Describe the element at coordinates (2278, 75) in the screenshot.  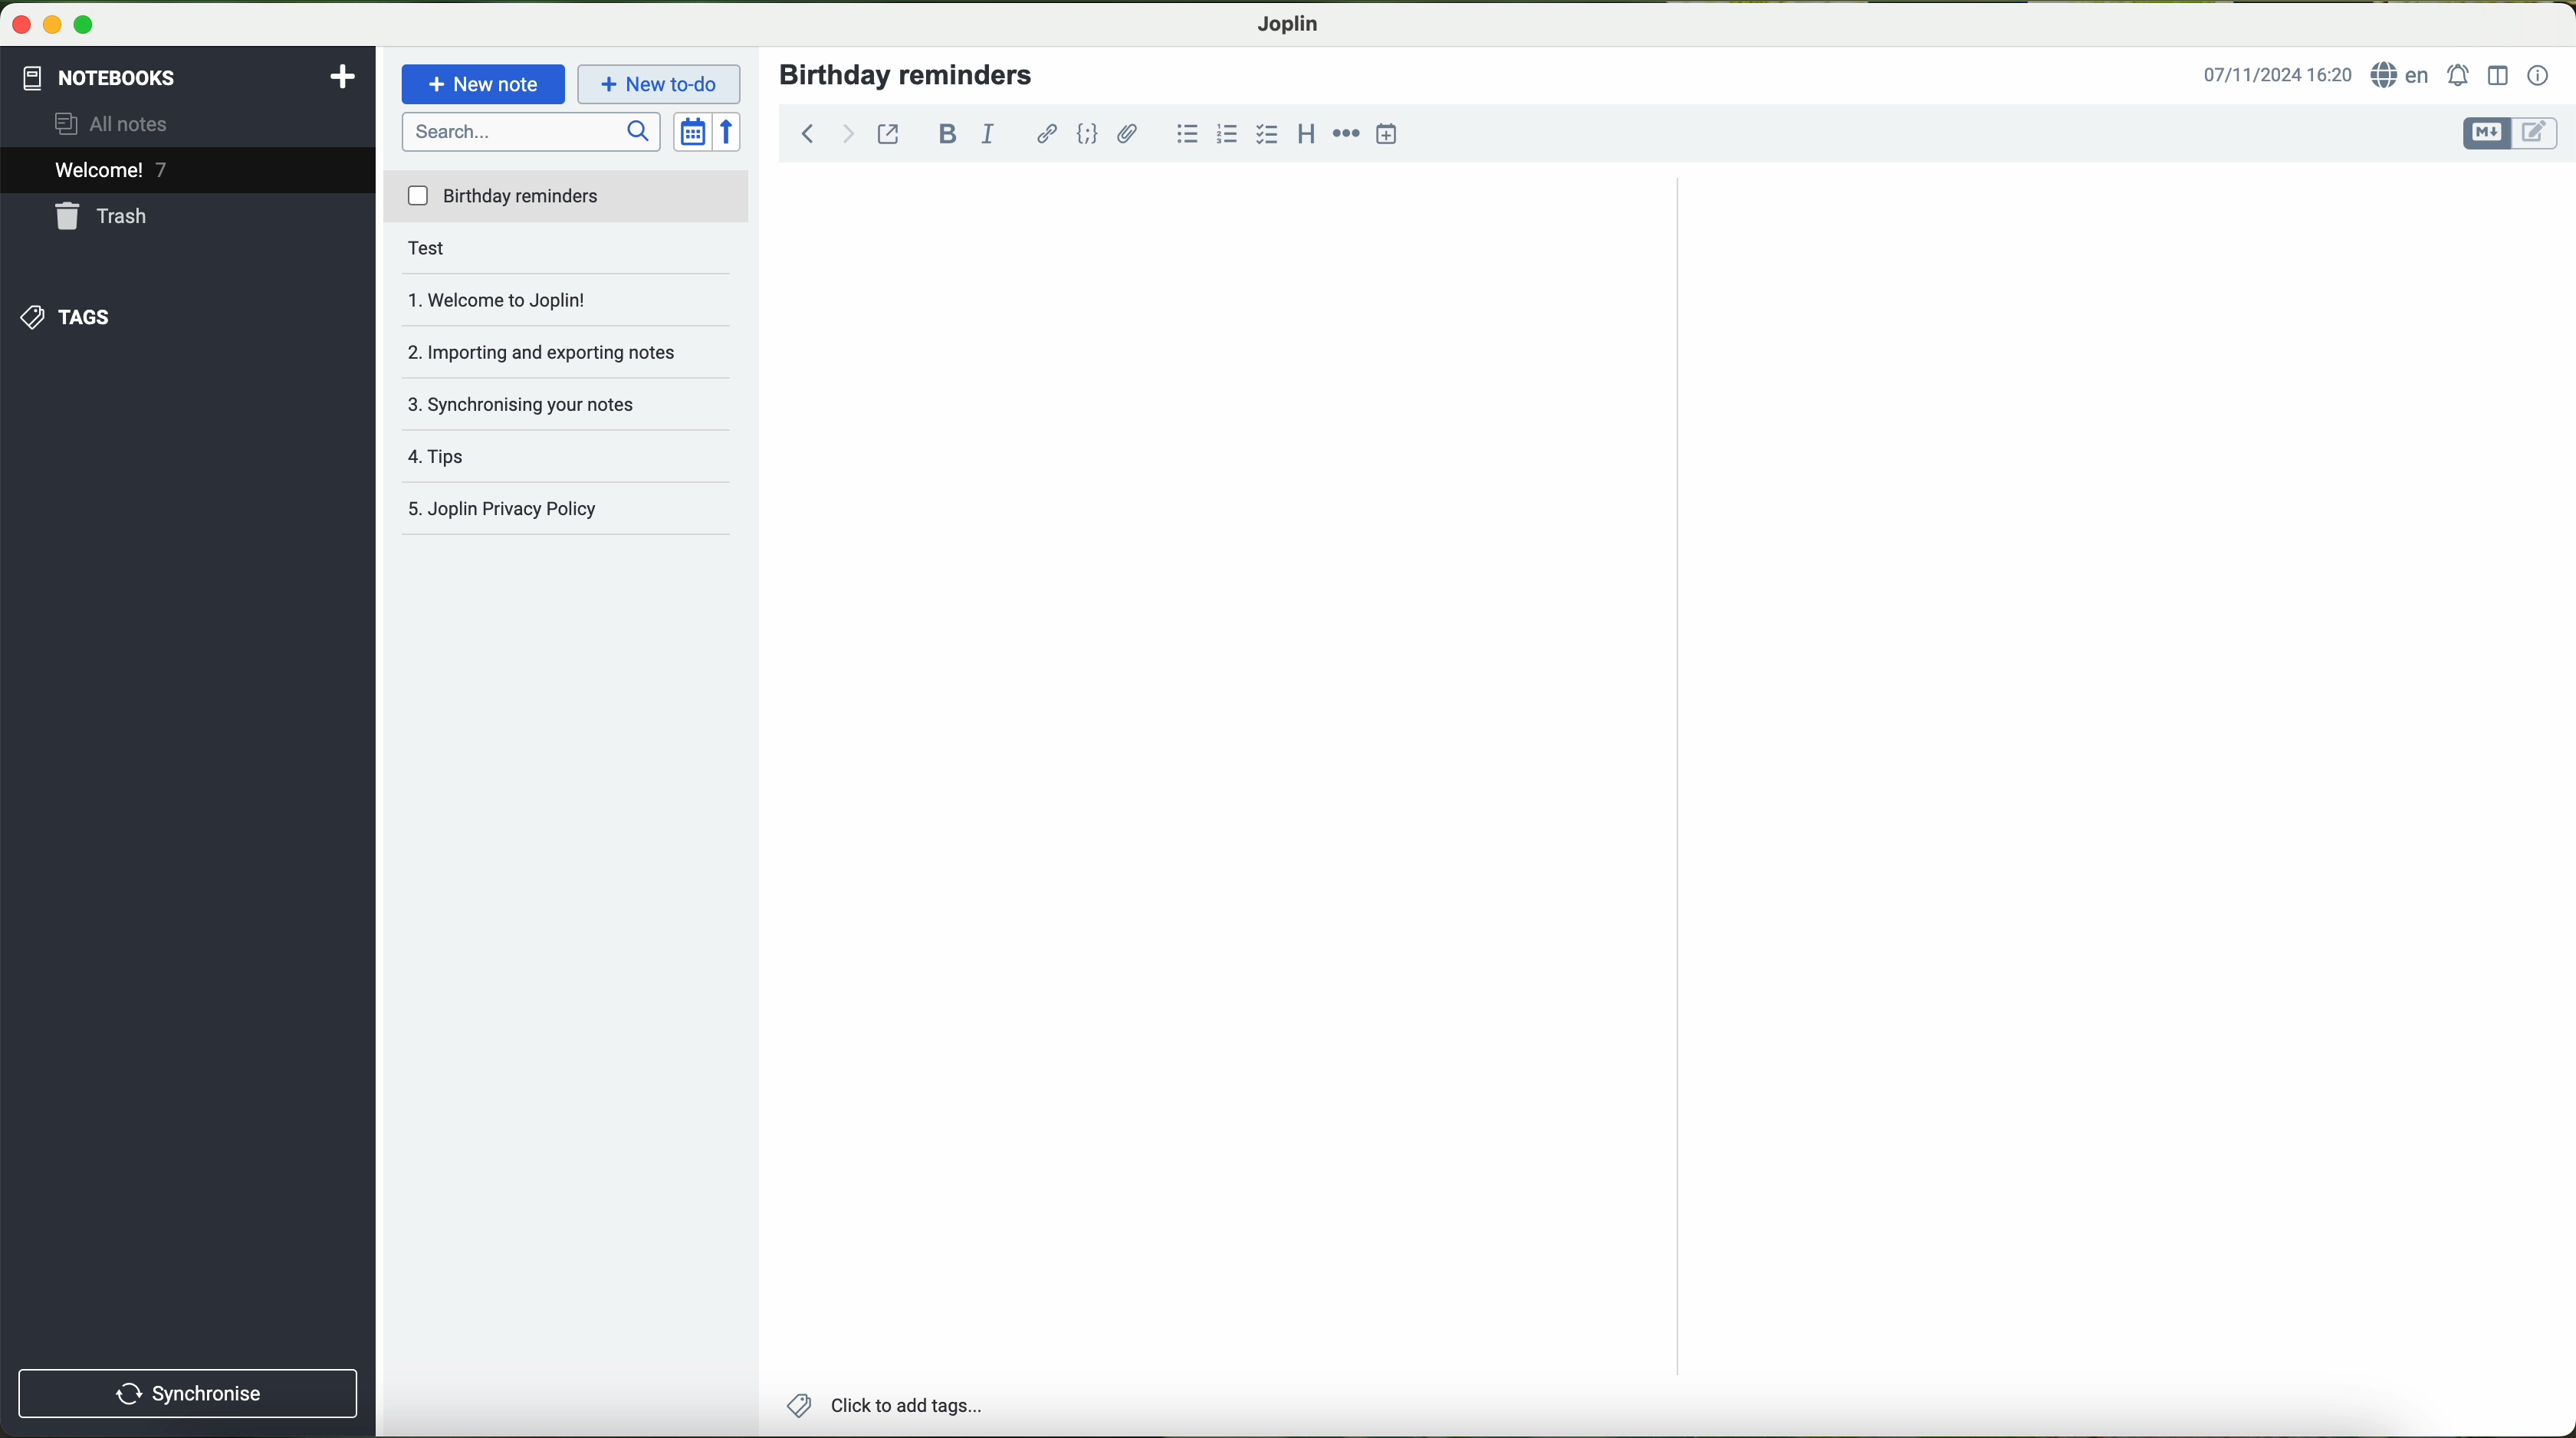
I see `date and hour` at that location.